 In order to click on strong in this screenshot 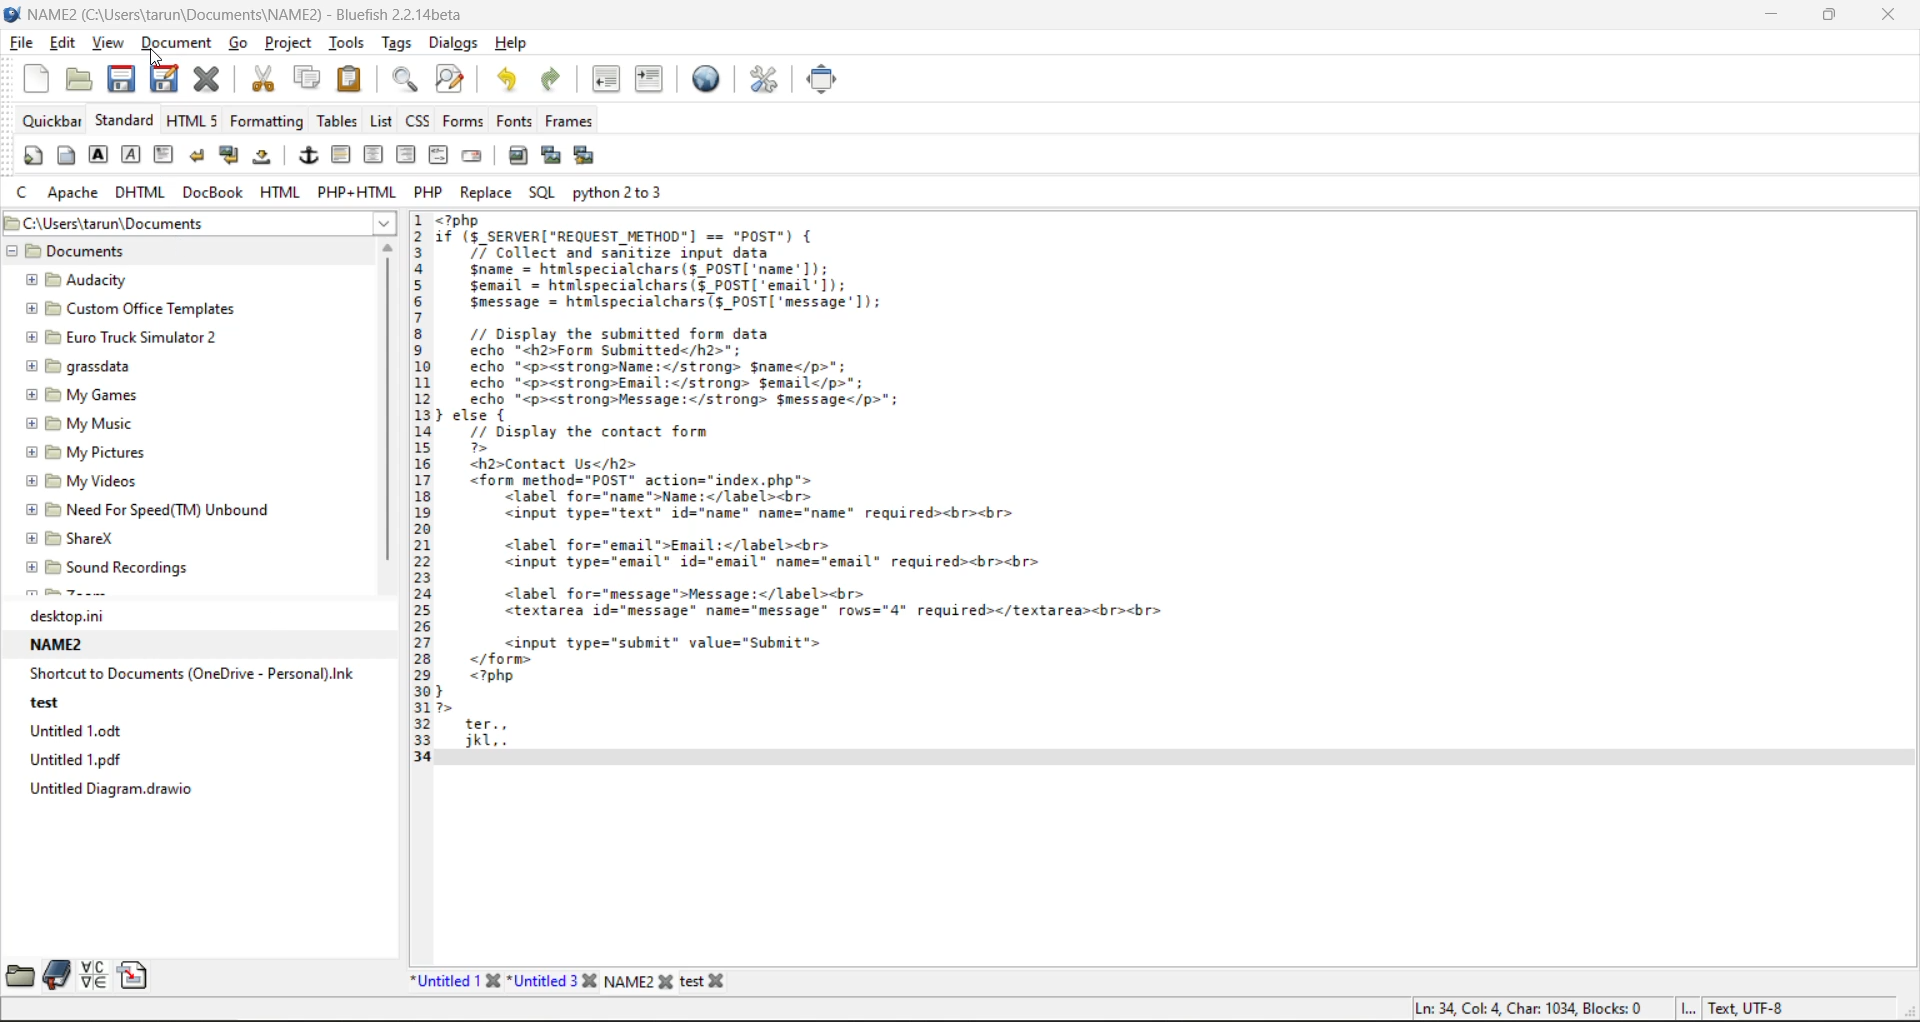, I will do `click(100, 155)`.